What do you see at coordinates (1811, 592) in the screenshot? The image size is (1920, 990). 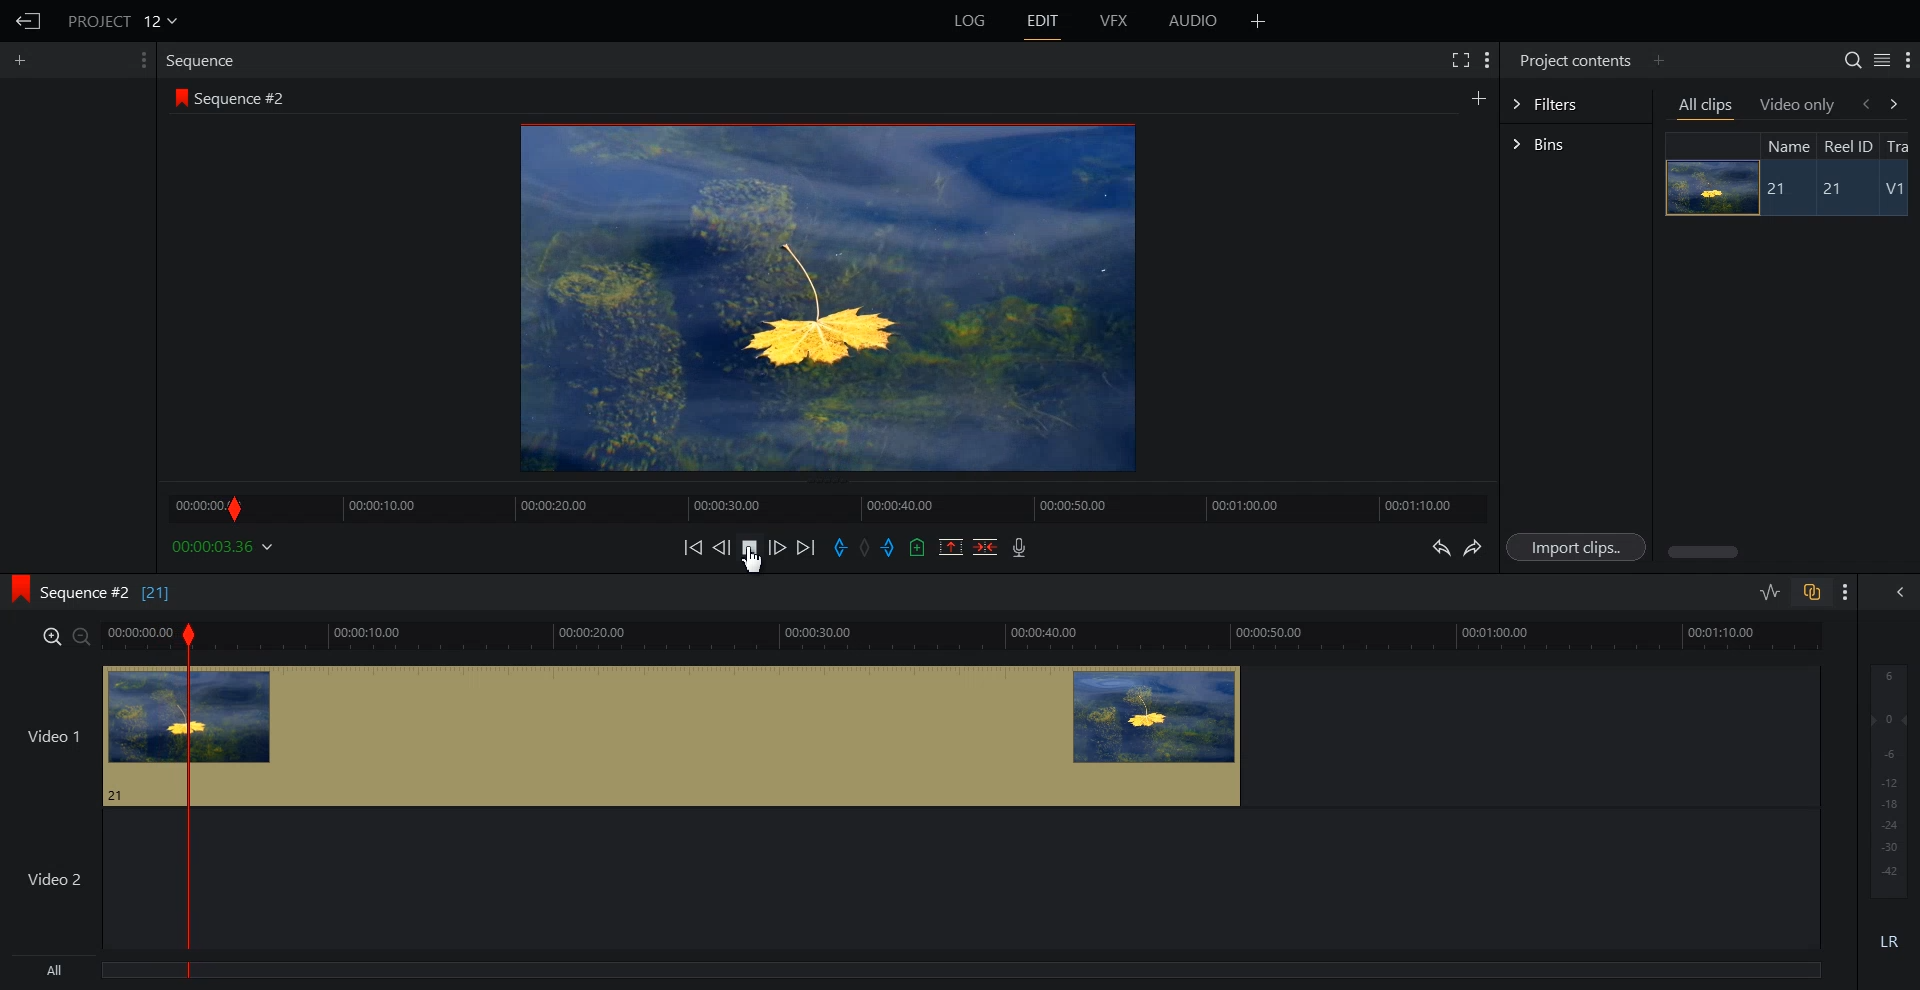 I see `Toggle auto Track sync` at bounding box center [1811, 592].